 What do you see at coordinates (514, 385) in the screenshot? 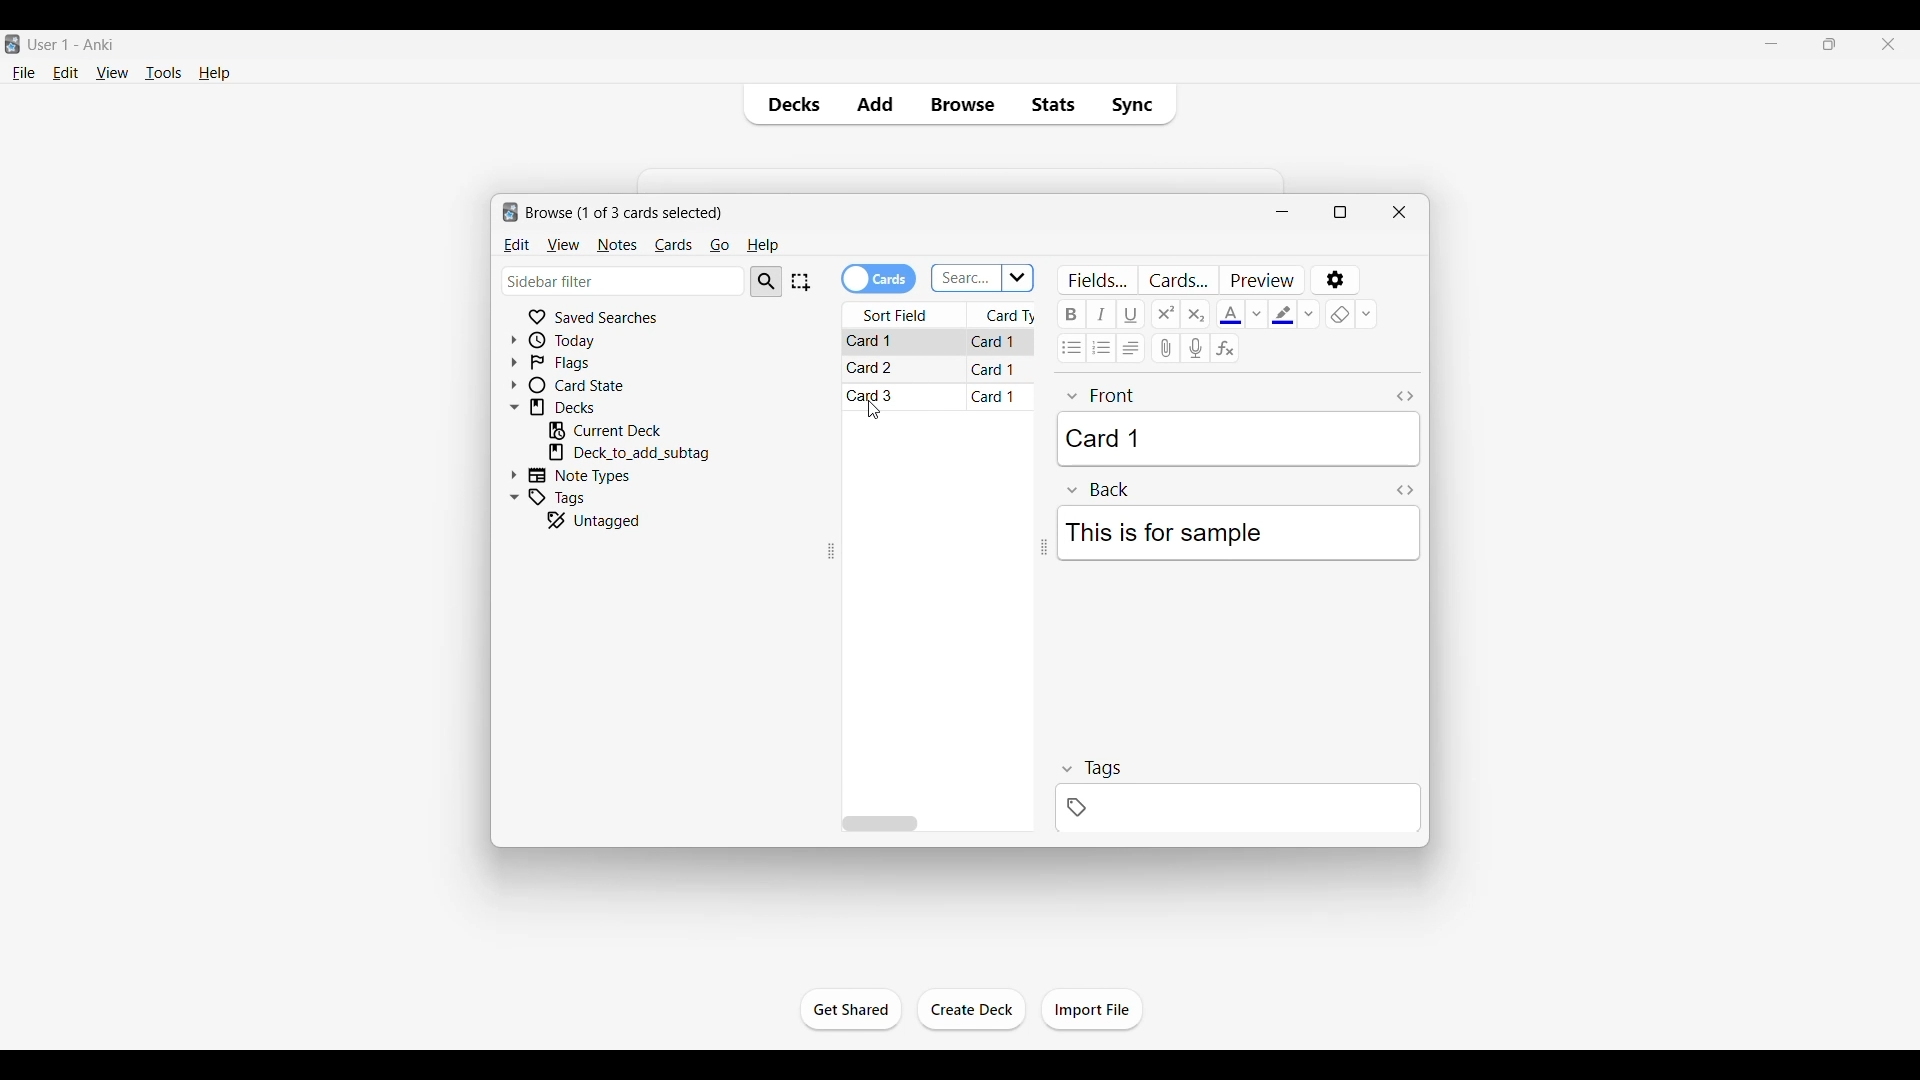
I see `Click to expand card state` at bounding box center [514, 385].